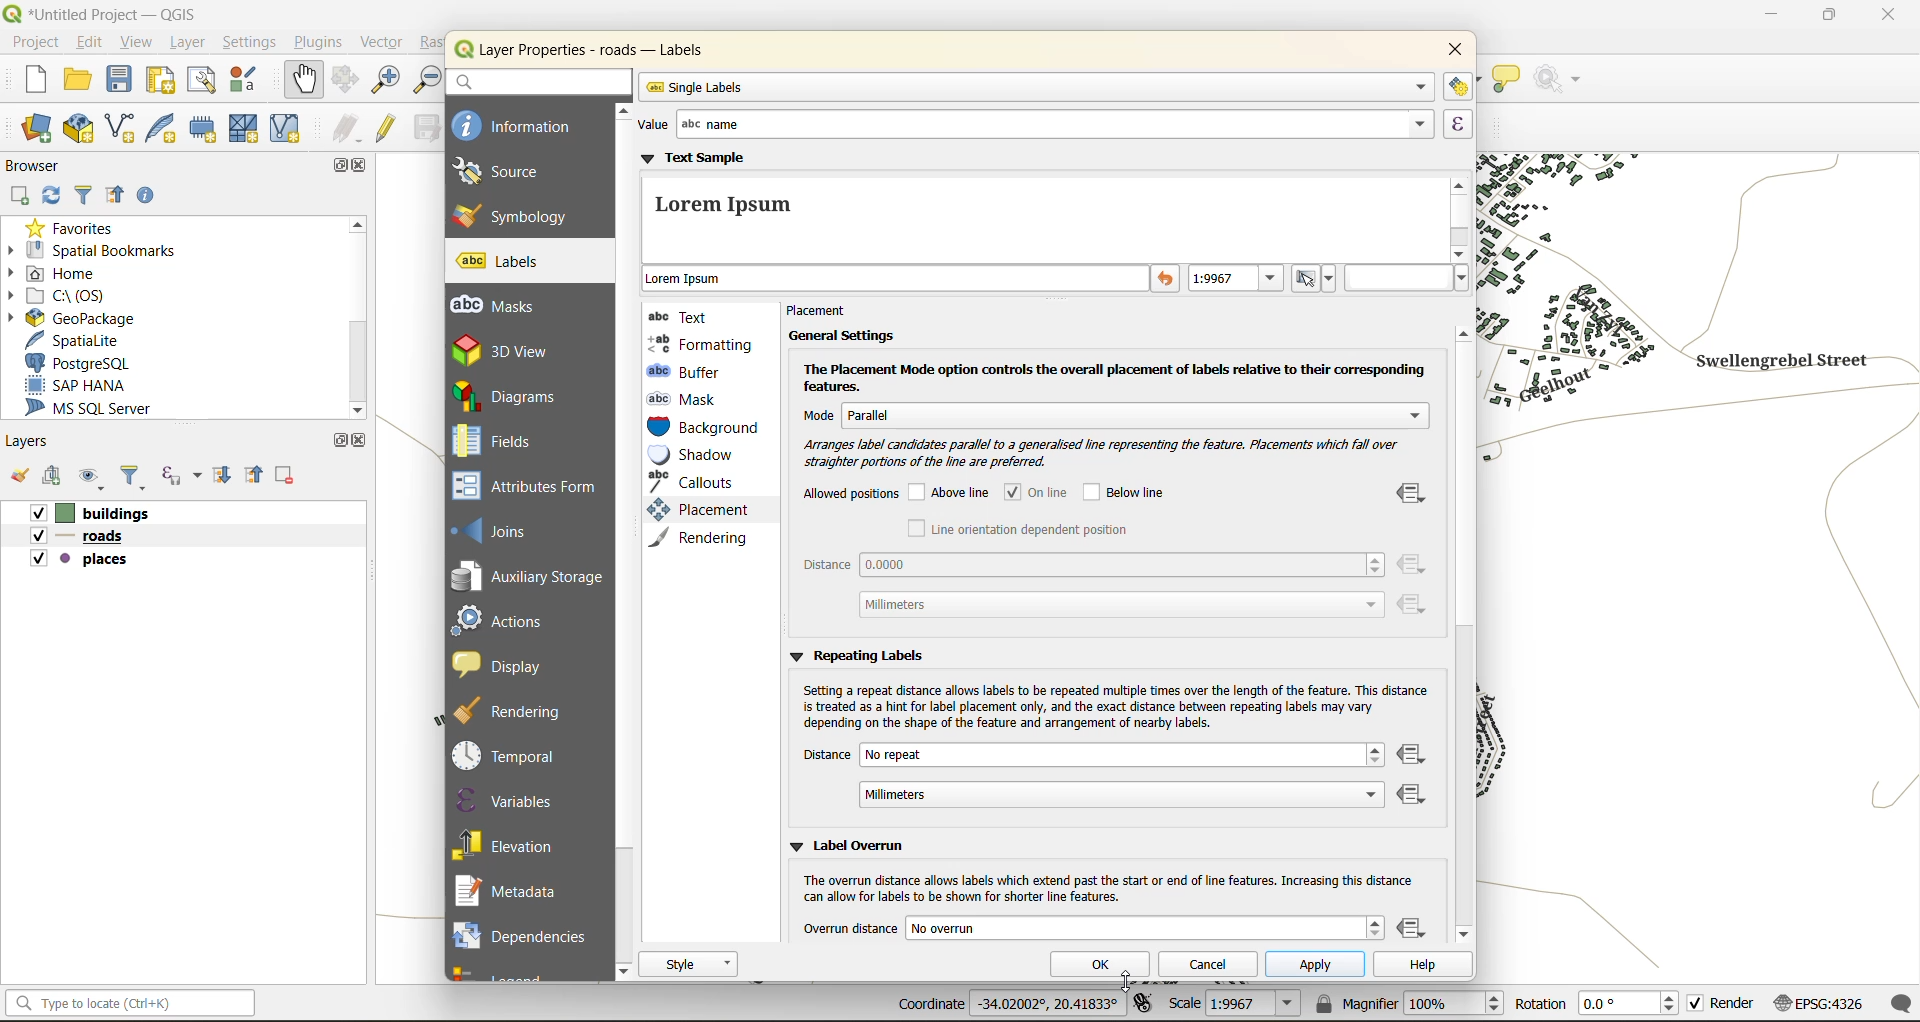 The width and height of the screenshot is (1920, 1022). Describe the element at coordinates (256, 478) in the screenshot. I see `collapse all` at that location.